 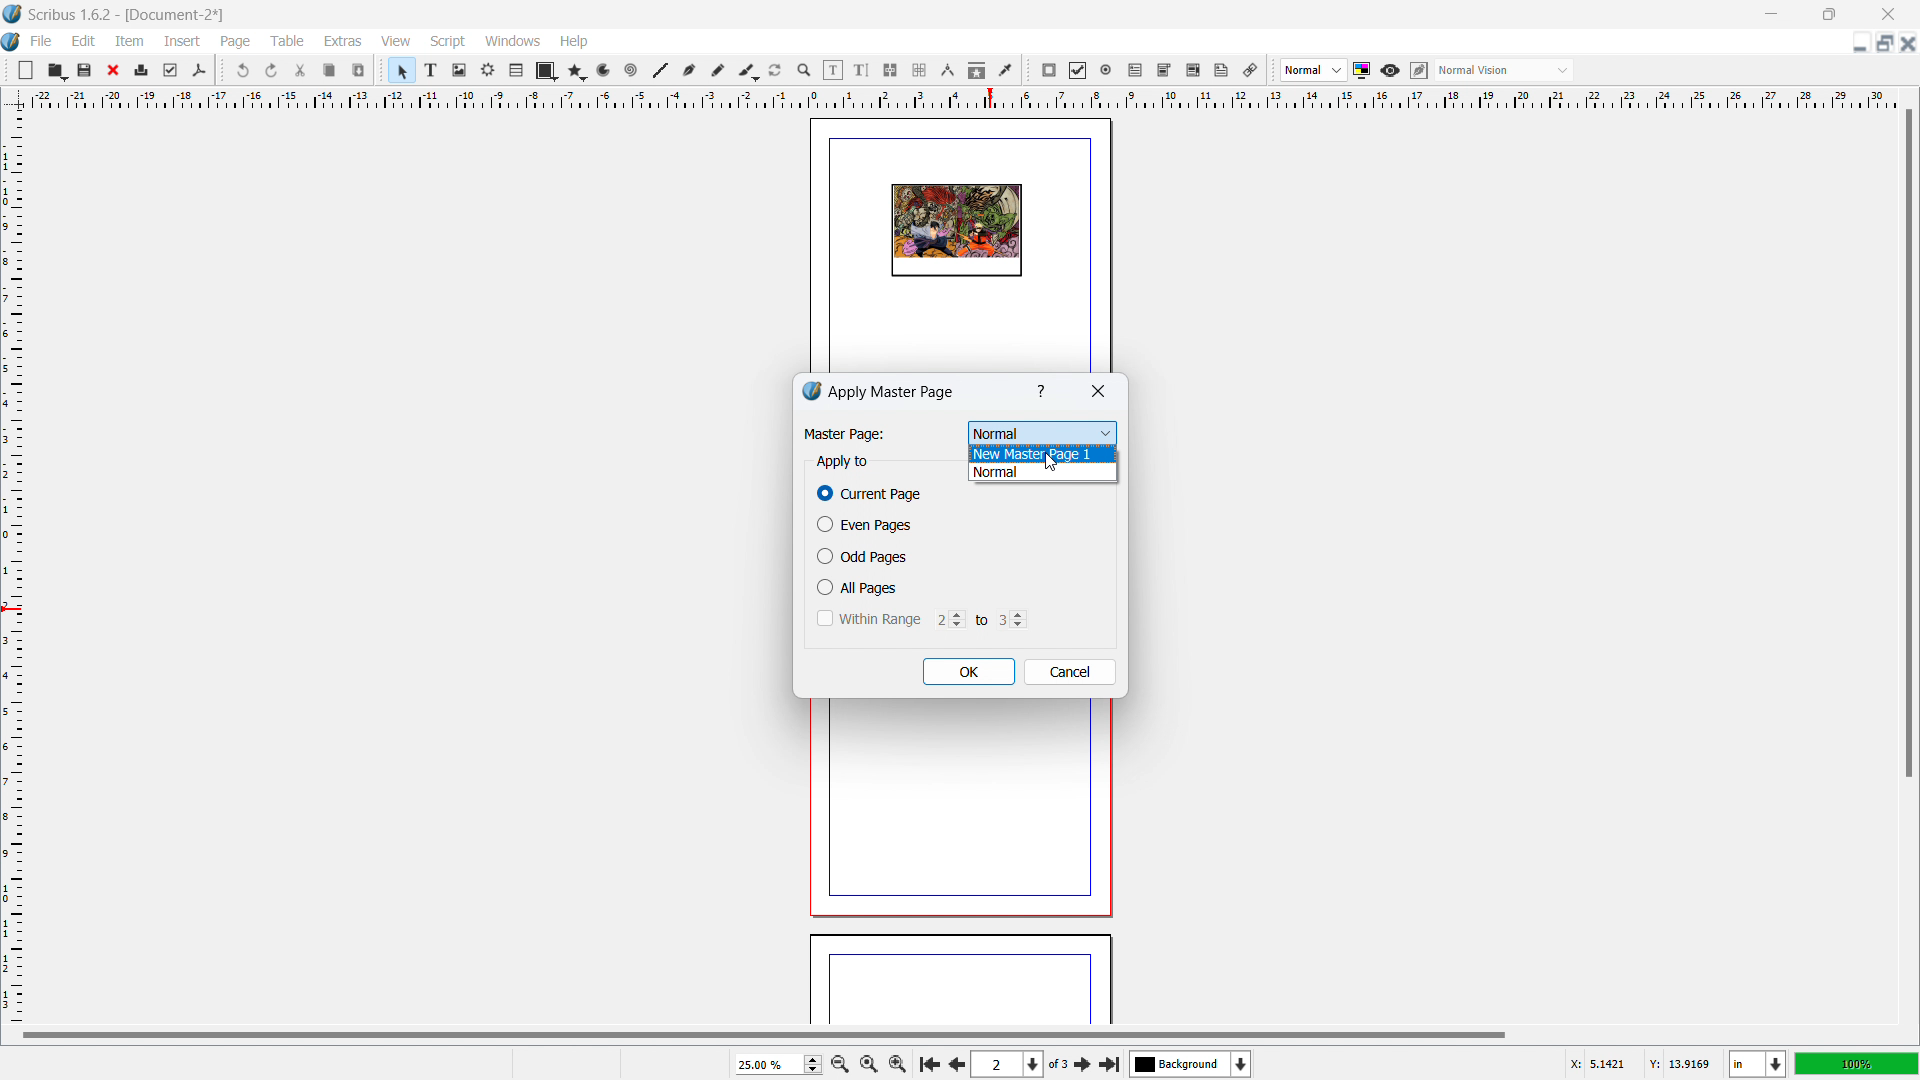 What do you see at coordinates (575, 42) in the screenshot?
I see `help` at bounding box center [575, 42].